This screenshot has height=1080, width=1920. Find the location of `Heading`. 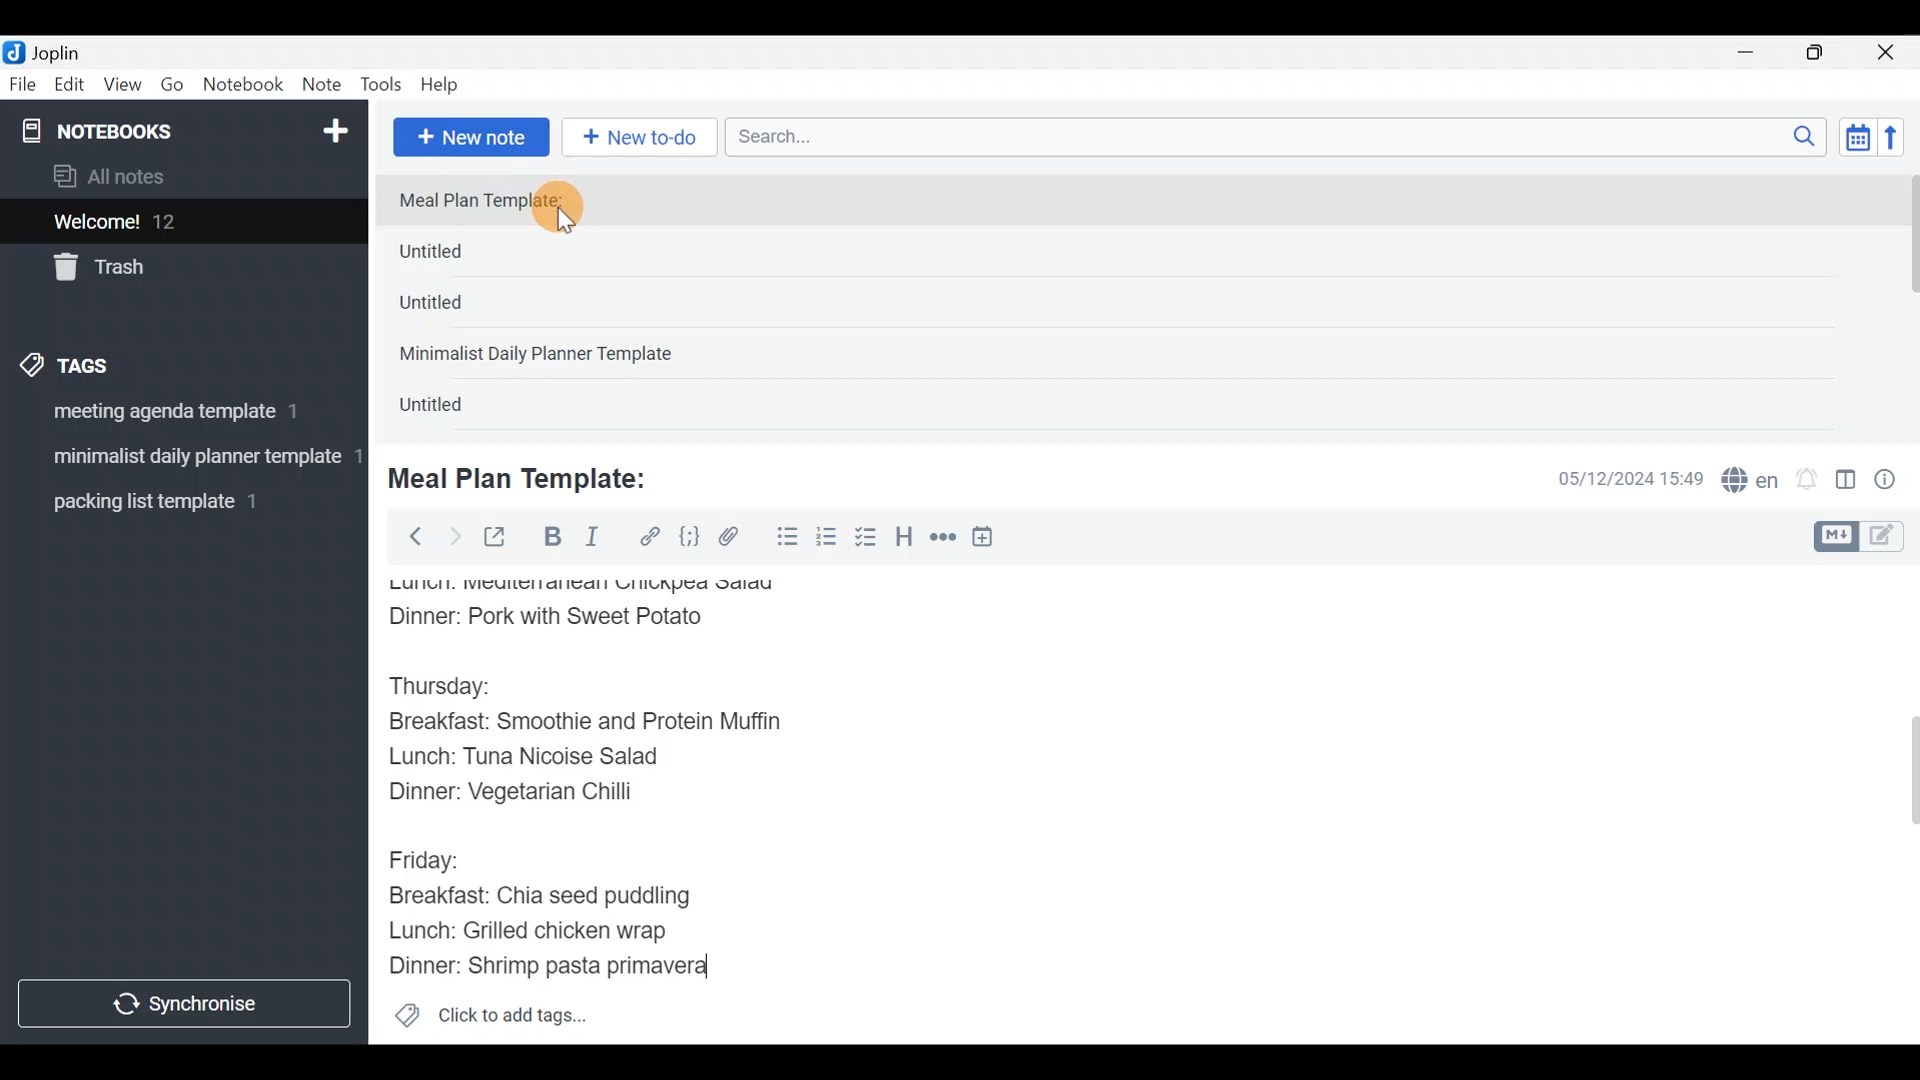

Heading is located at coordinates (905, 540).